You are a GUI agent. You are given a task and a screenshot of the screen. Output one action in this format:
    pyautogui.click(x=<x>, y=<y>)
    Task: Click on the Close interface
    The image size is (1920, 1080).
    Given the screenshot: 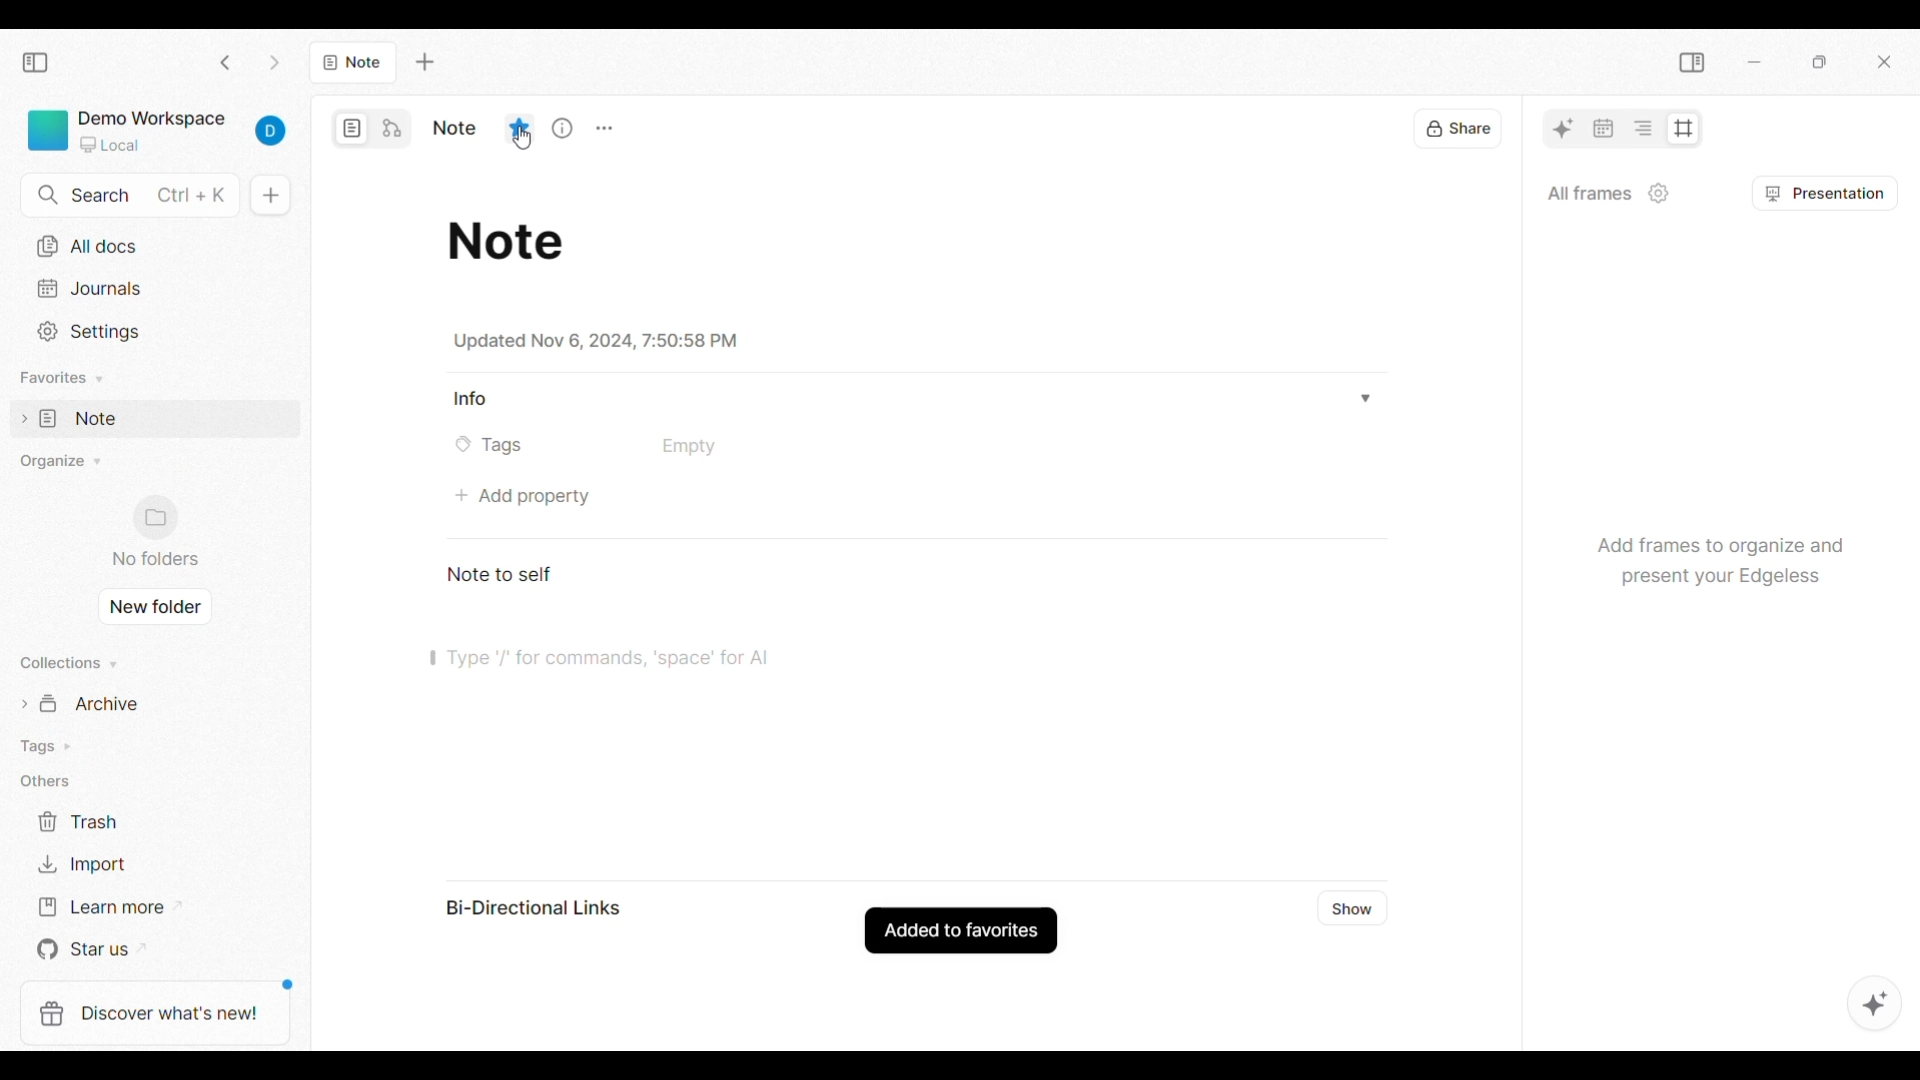 What is the action you would take?
    pyautogui.click(x=1884, y=62)
    